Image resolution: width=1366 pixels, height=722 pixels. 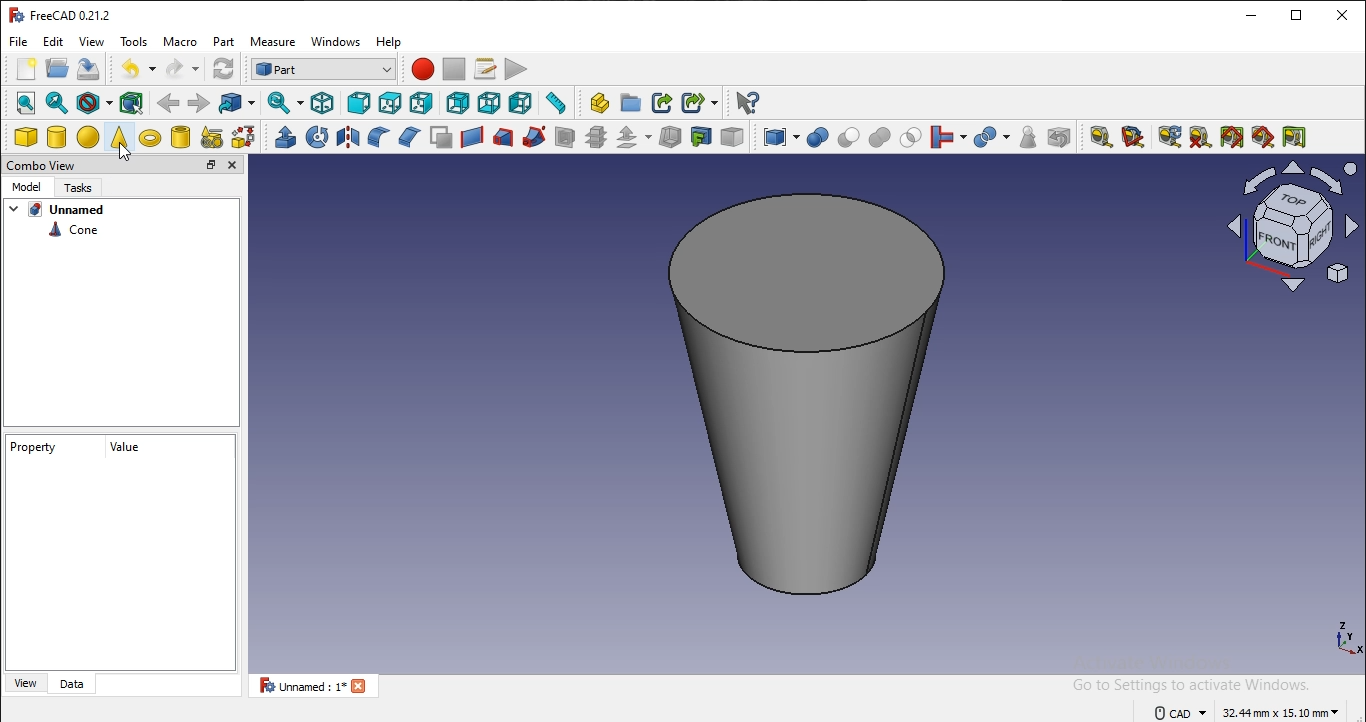 I want to click on bounding box, so click(x=130, y=101).